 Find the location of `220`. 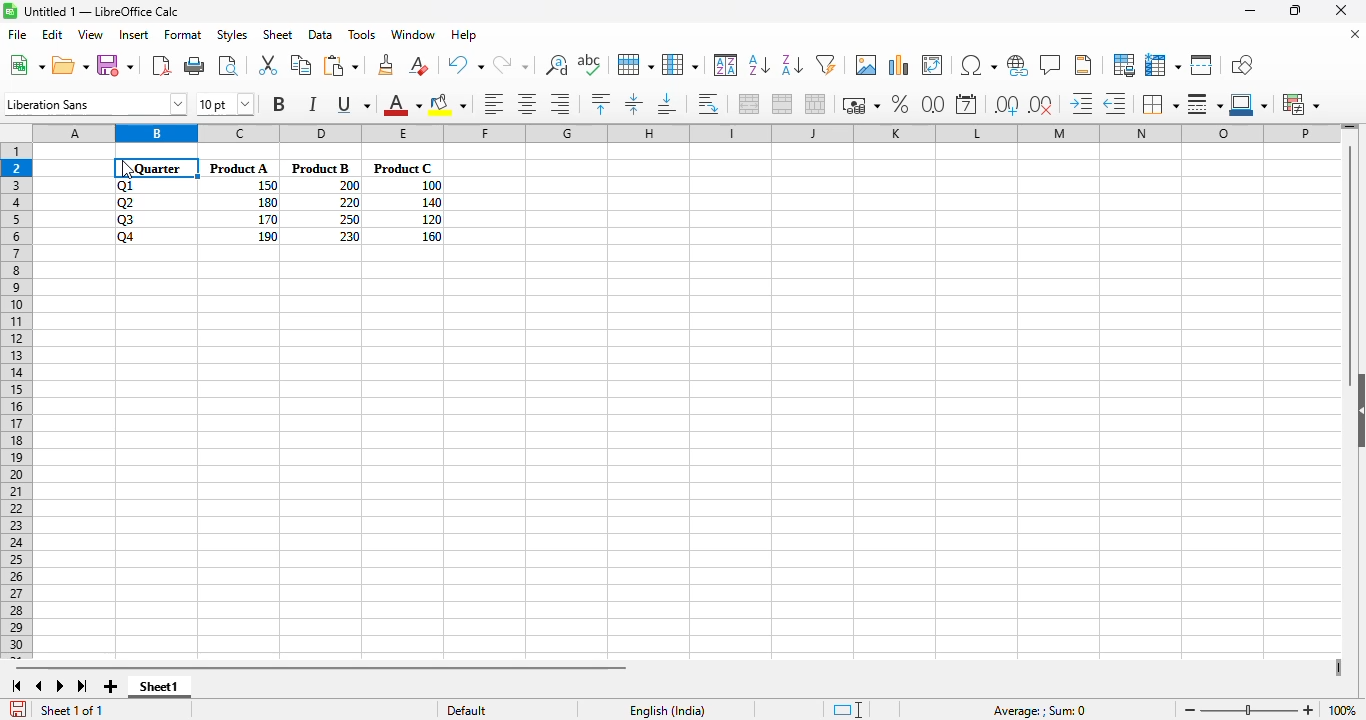

220 is located at coordinates (349, 202).